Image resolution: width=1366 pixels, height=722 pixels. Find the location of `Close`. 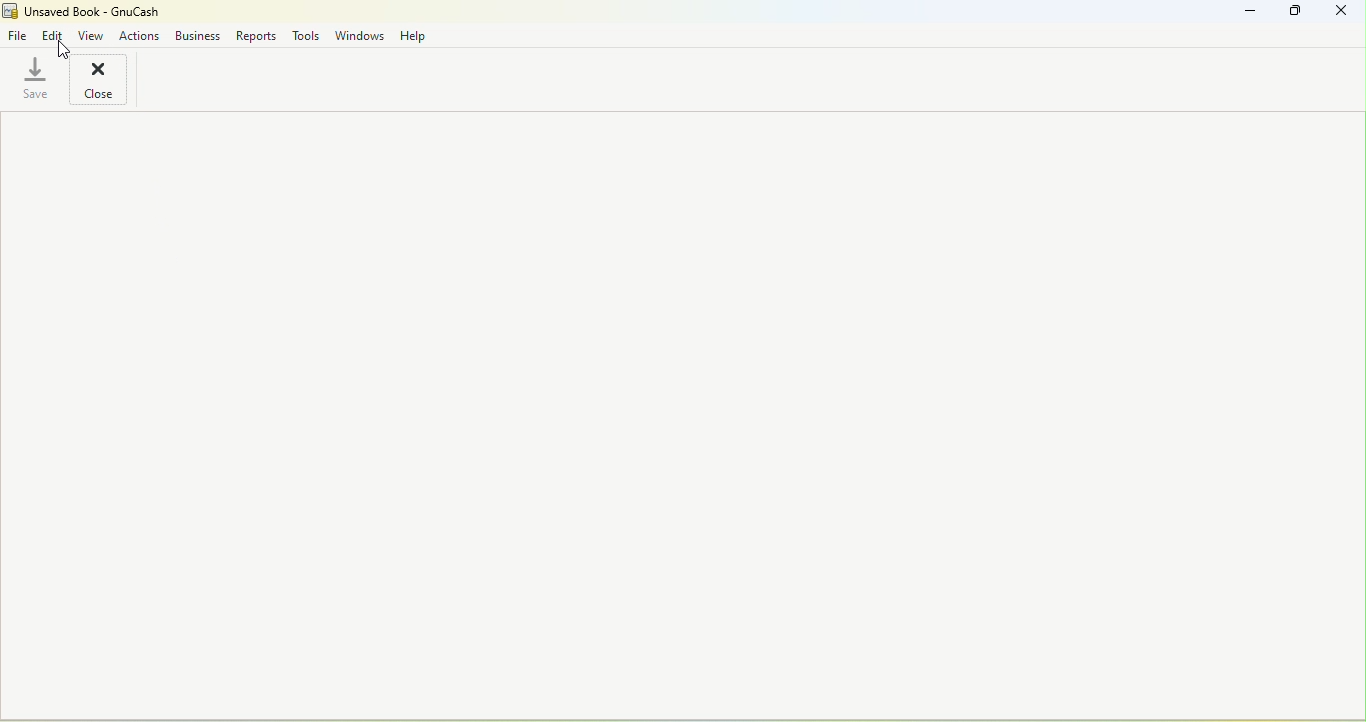

Close is located at coordinates (99, 80).